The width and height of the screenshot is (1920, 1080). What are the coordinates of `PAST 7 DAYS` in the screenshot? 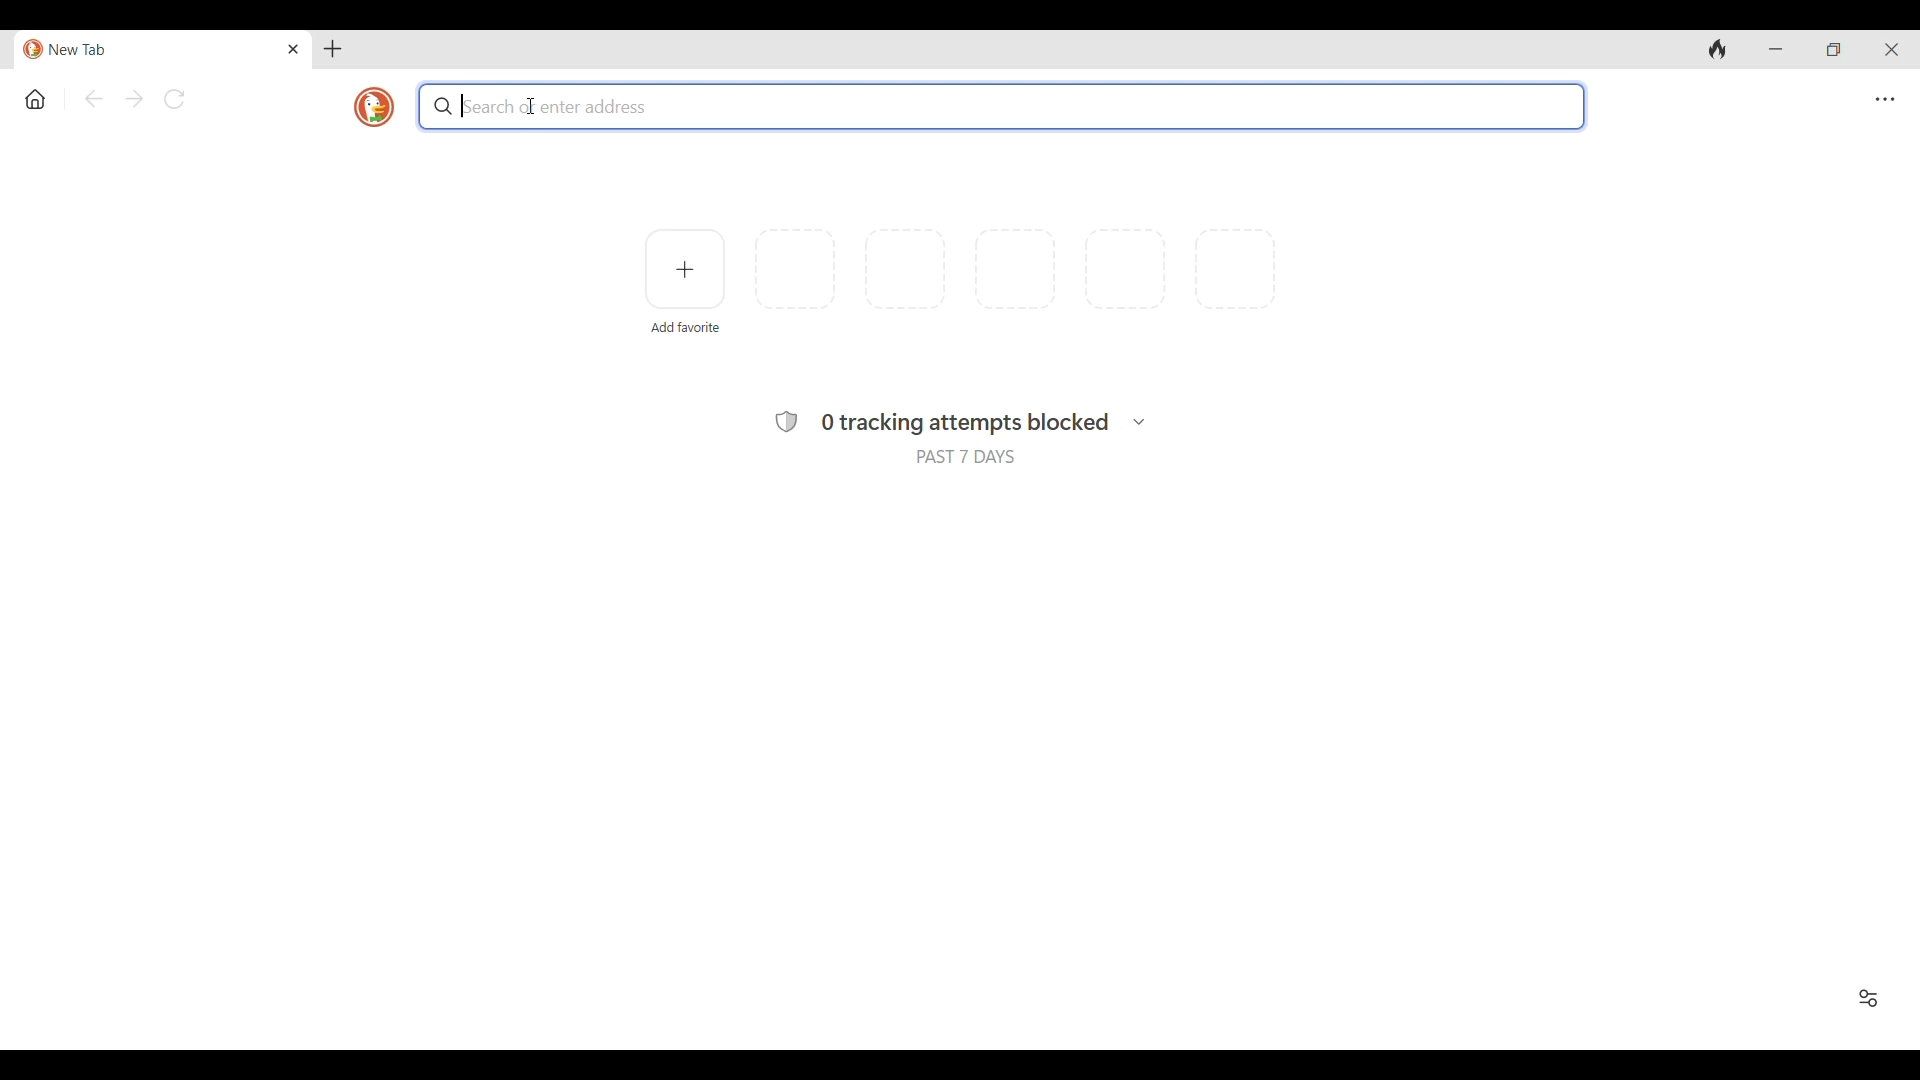 It's located at (965, 457).